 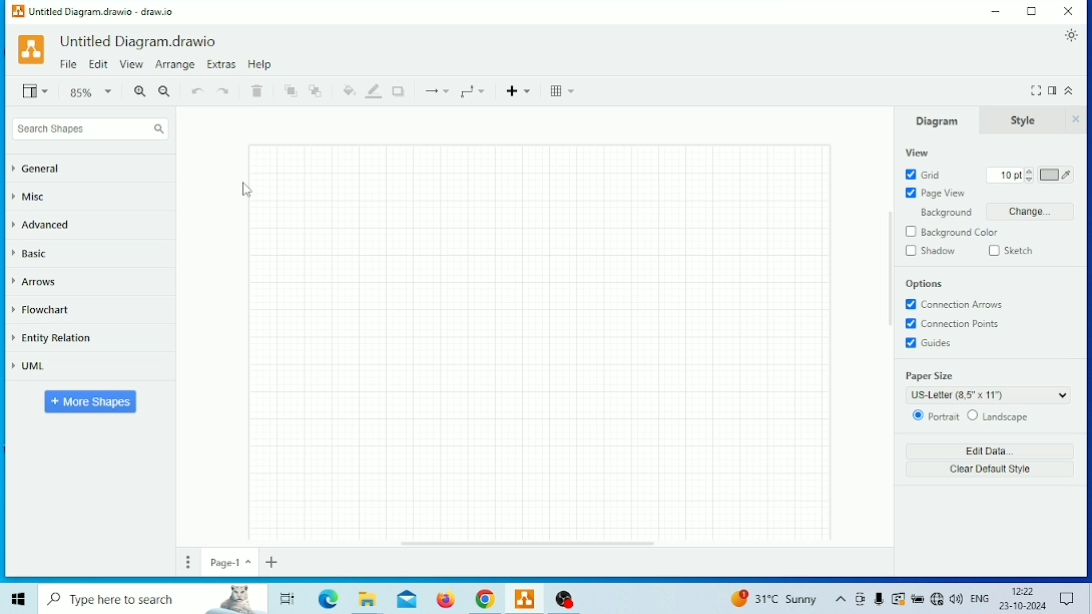 What do you see at coordinates (1033, 11) in the screenshot?
I see `Restore Down` at bounding box center [1033, 11].